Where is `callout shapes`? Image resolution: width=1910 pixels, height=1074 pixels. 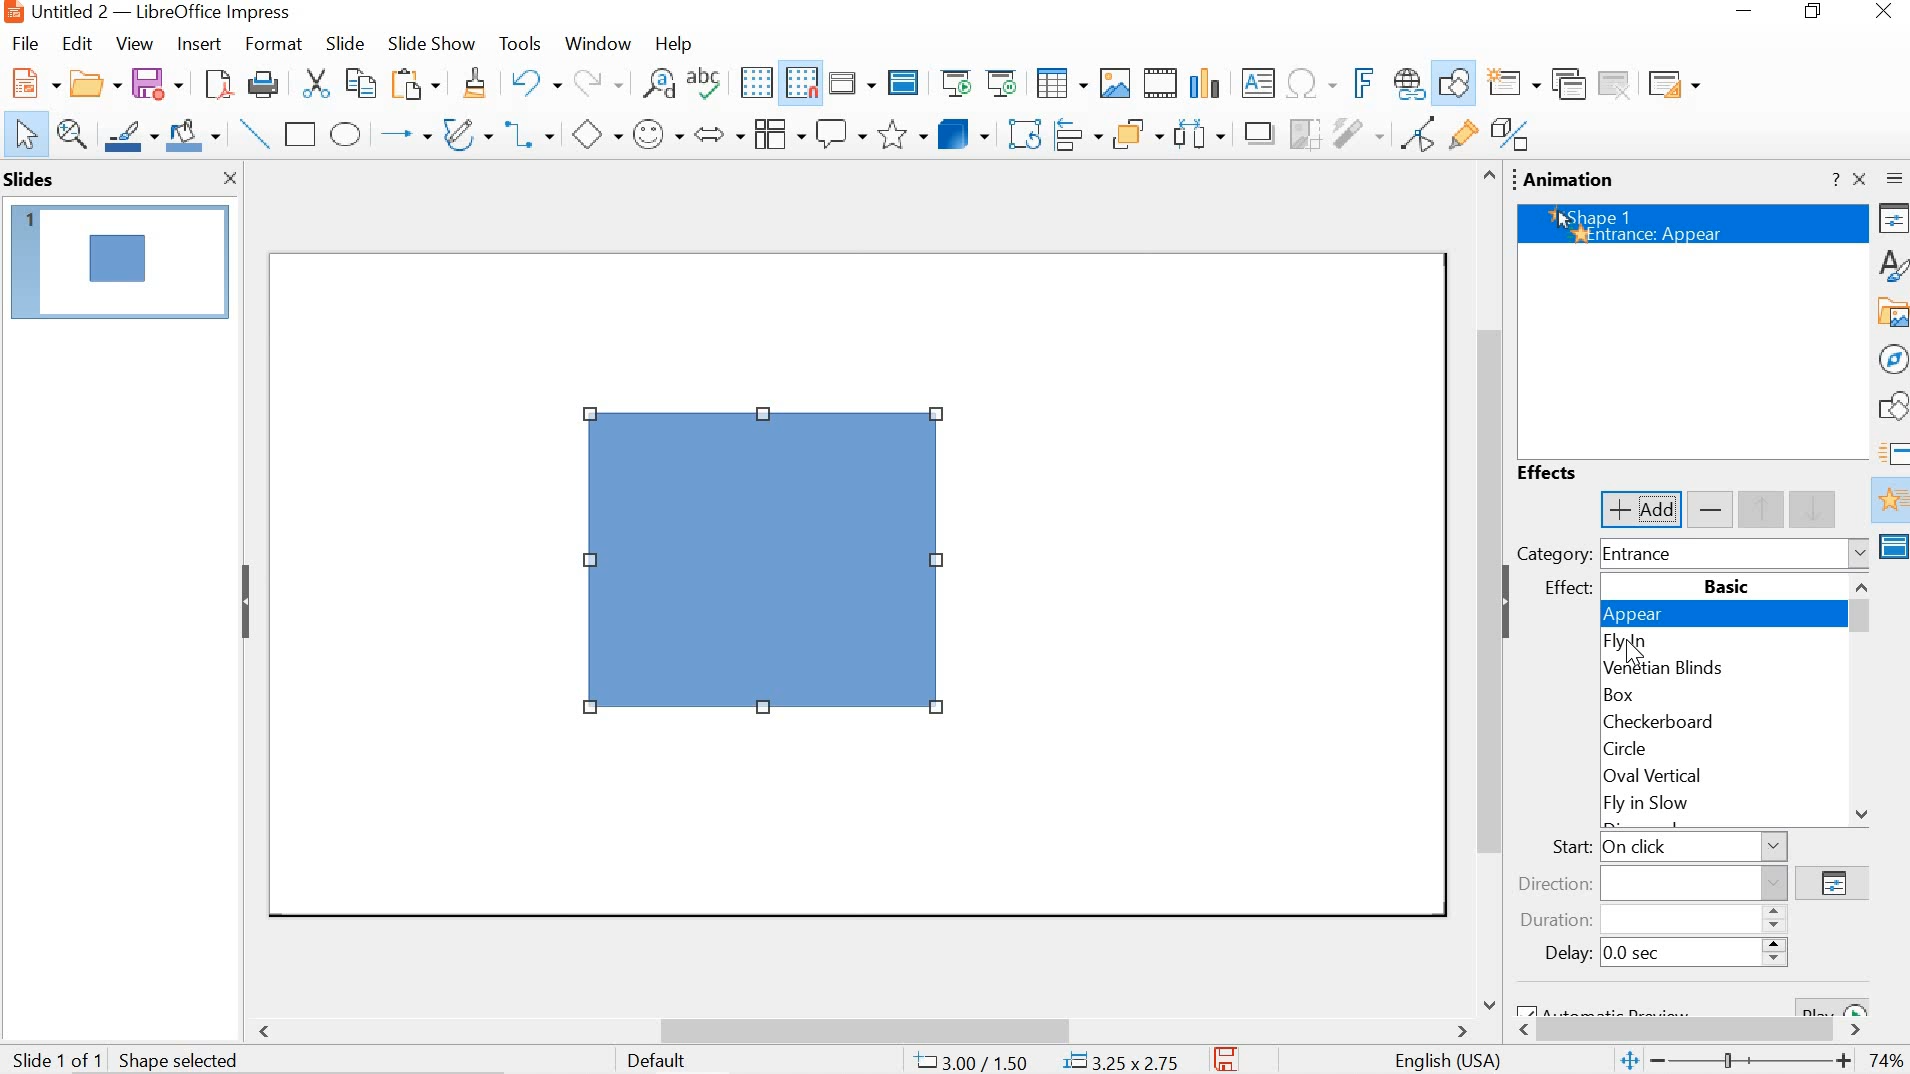
callout shapes is located at coordinates (840, 133).